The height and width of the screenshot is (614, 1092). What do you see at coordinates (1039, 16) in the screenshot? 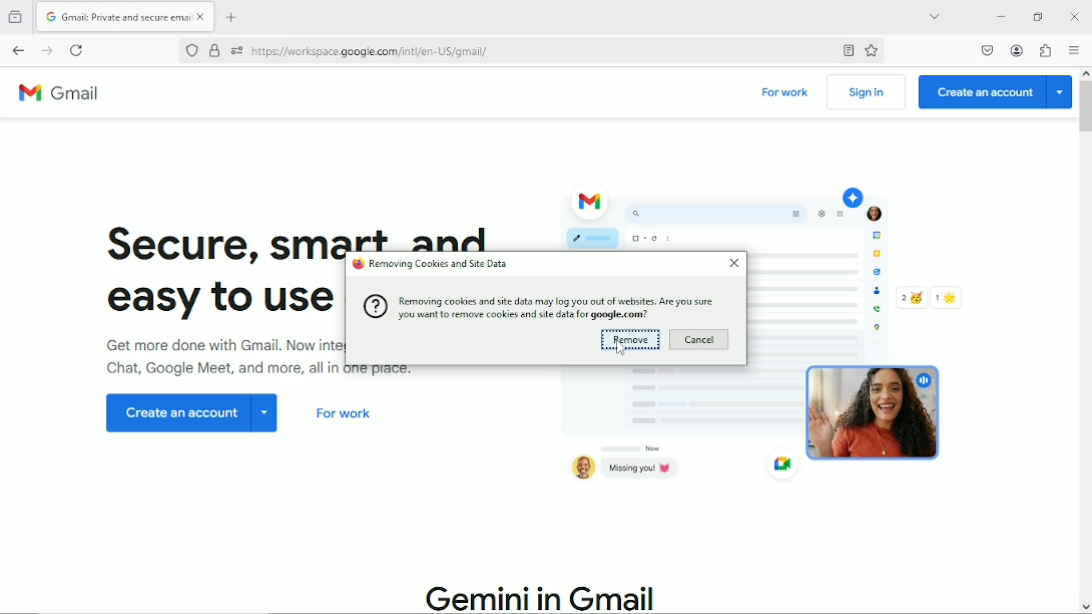
I see `restore down` at bounding box center [1039, 16].